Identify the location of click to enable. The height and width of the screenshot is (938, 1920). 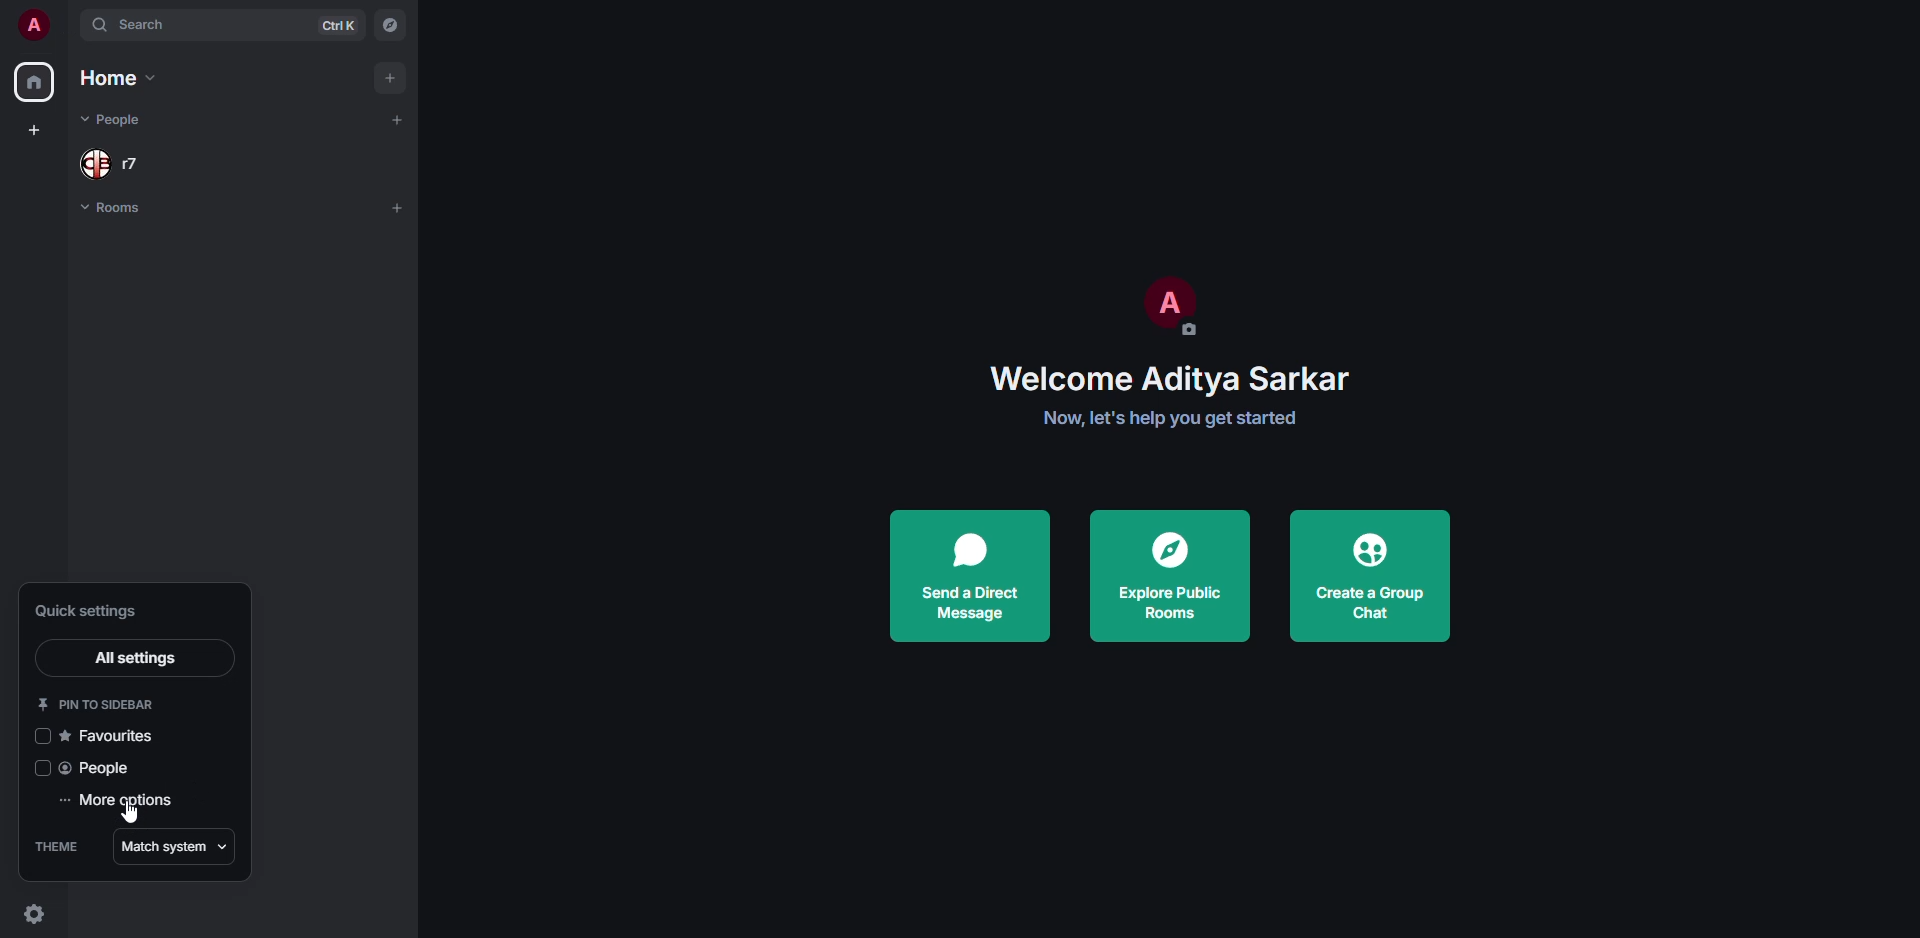
(39, 765).